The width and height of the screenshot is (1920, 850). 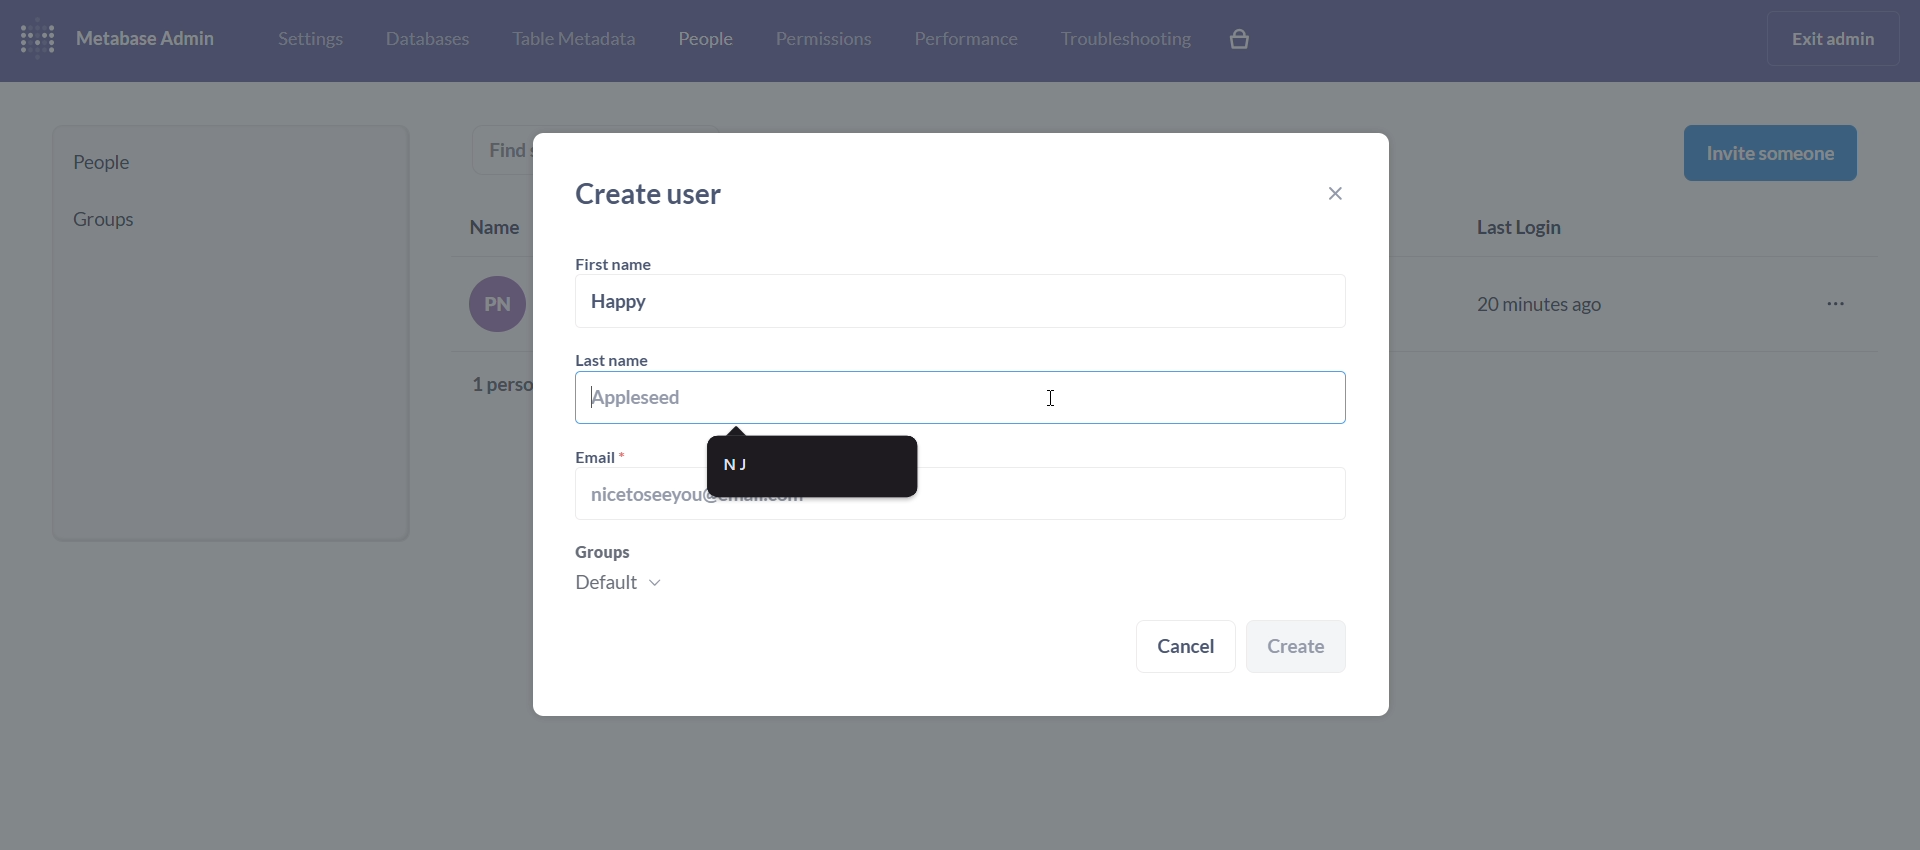 I want to click on groups, so click(x=223, y=219).